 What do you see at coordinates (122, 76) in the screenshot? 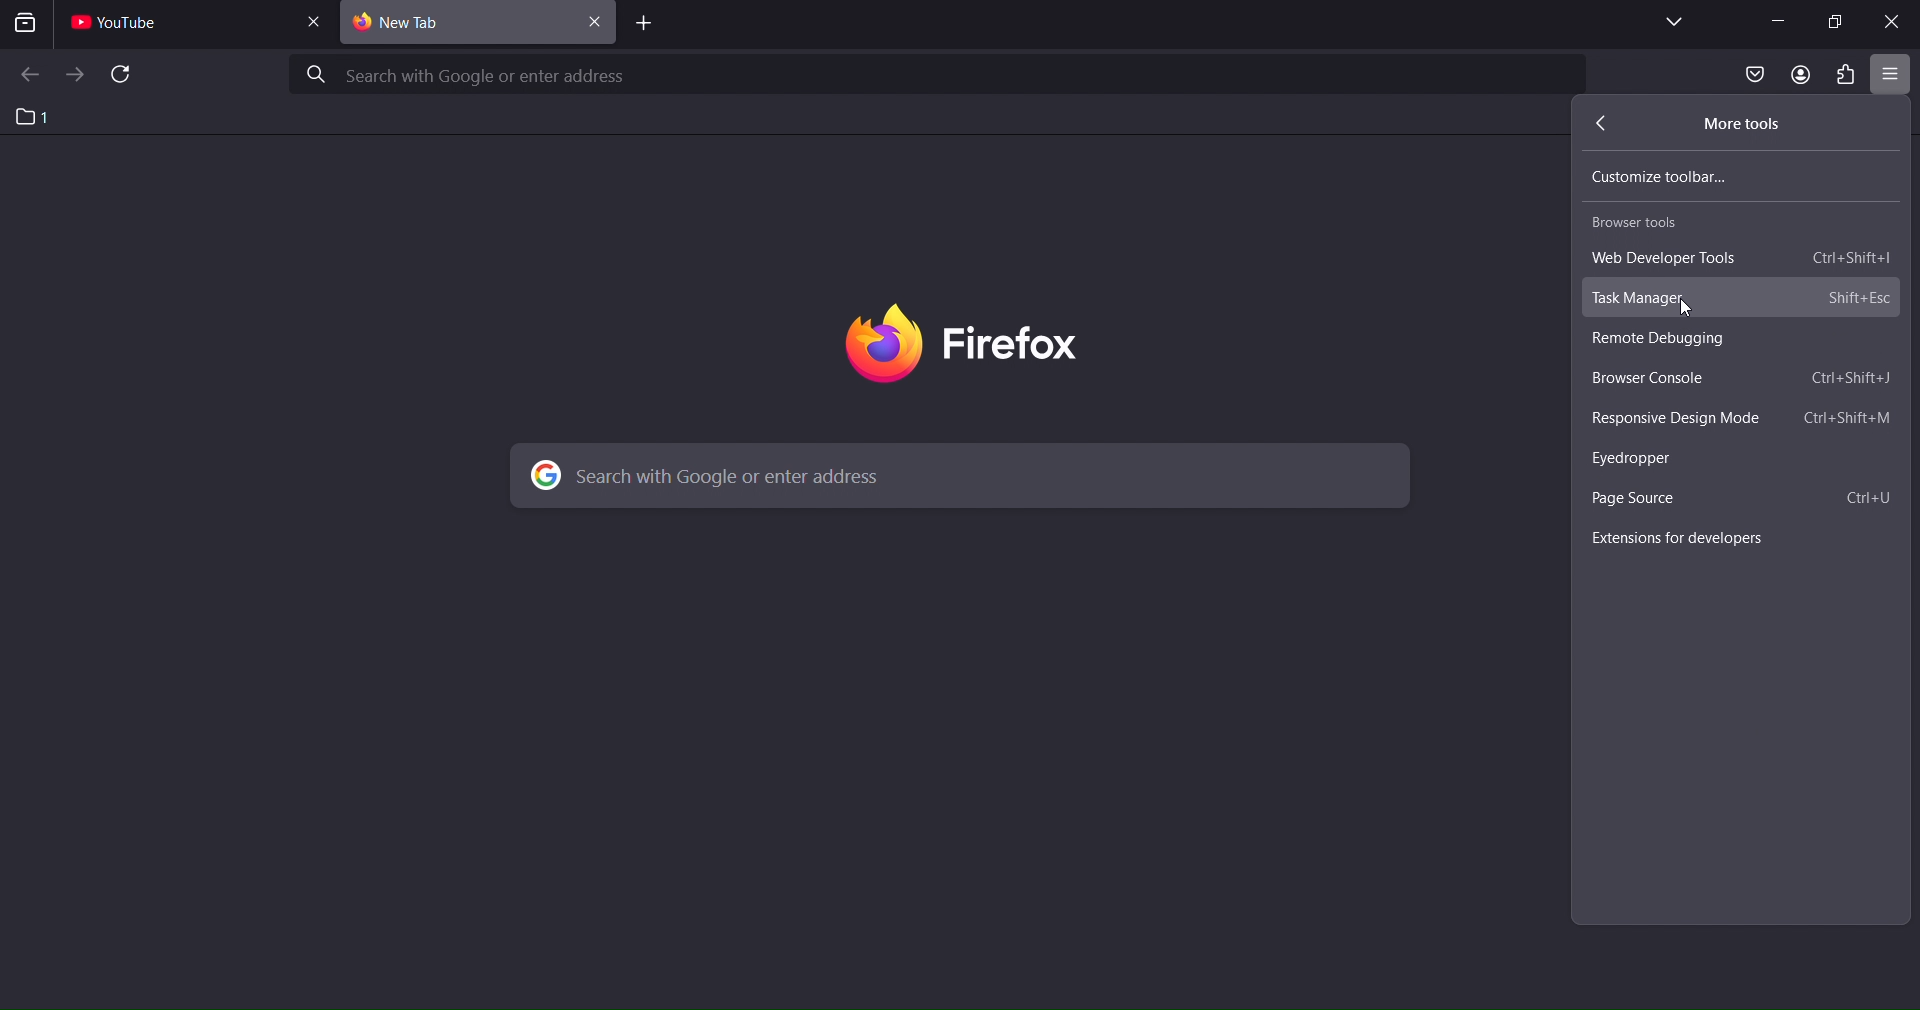
I see `reload current page` at bounding box center [122, 76].